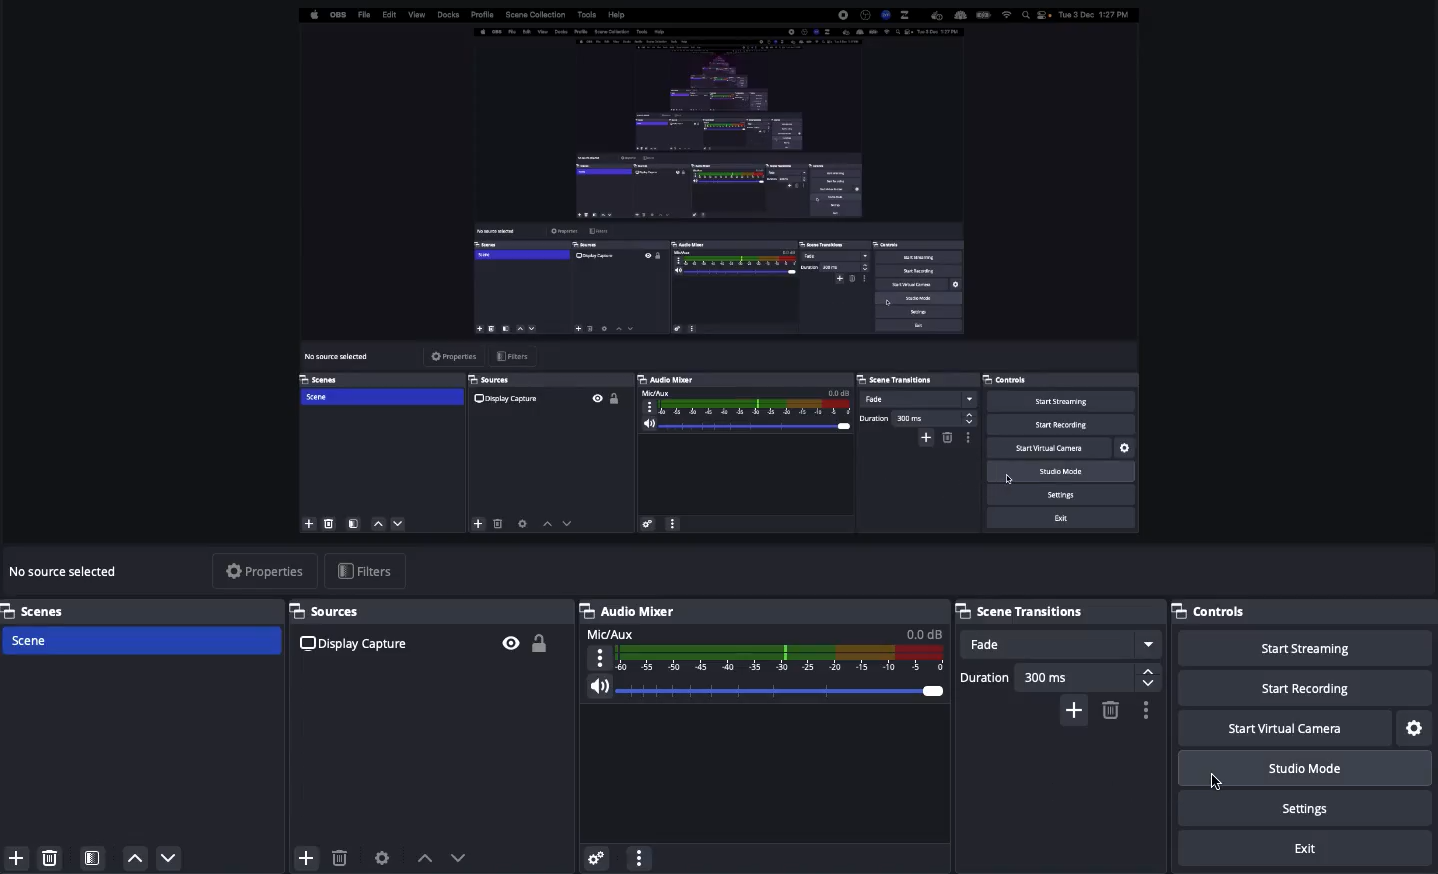  I want to click on Start recording, so click(1303, 687).